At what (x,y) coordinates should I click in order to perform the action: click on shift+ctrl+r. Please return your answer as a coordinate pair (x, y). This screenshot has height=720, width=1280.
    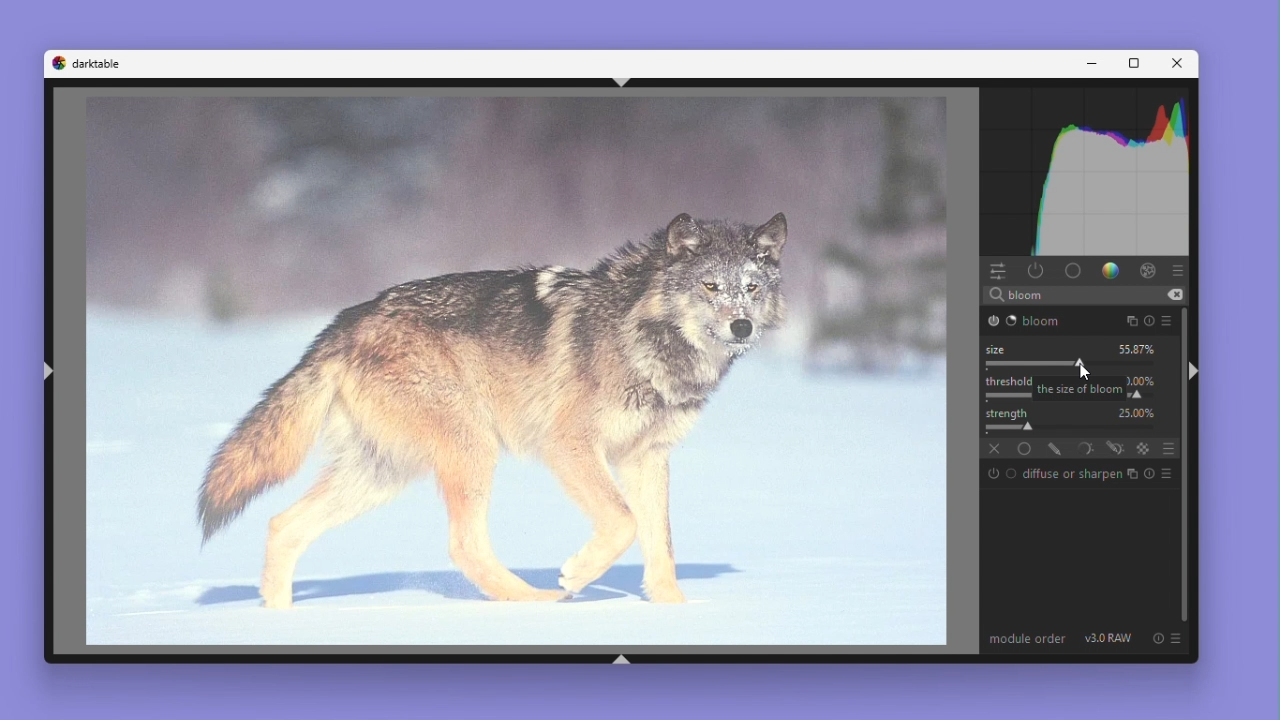
    Looking at the image, I should click on (1198, 372).